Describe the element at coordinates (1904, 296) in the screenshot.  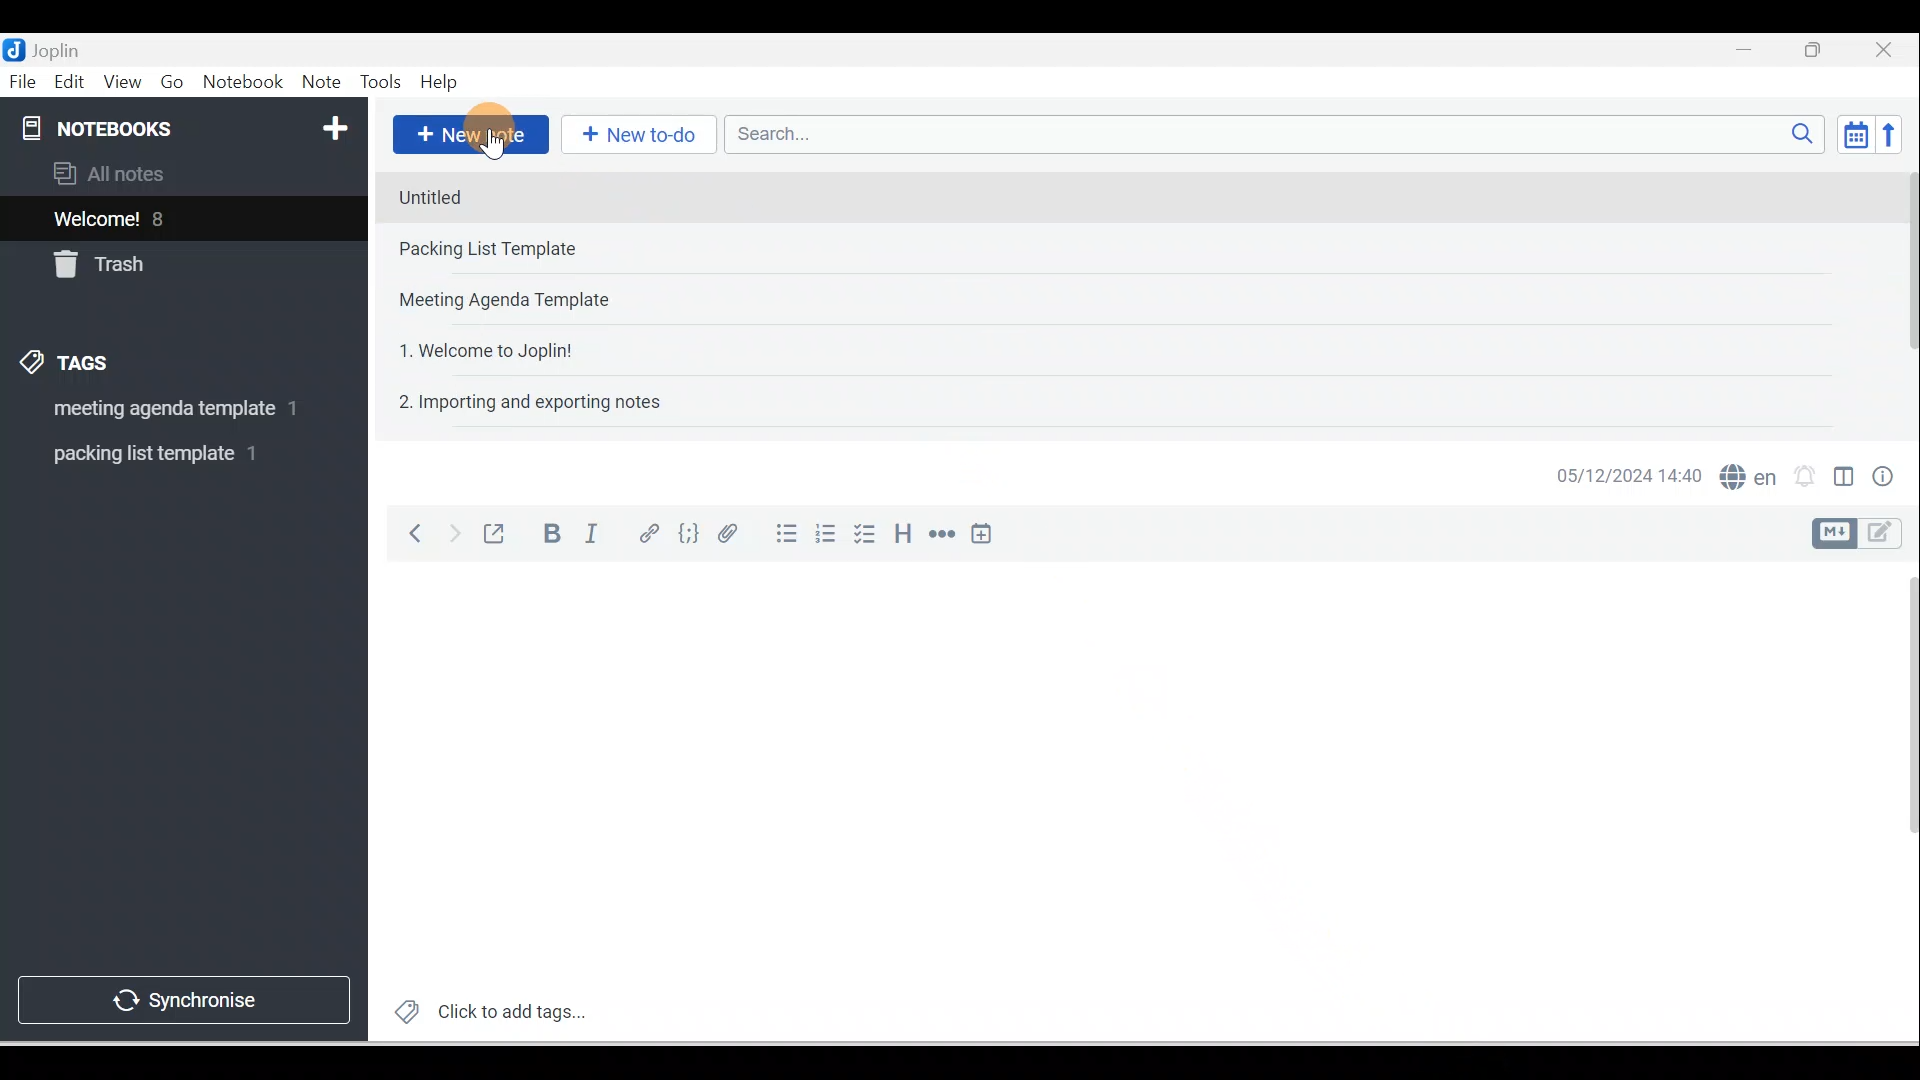
I see `Scroll bar` at that location.